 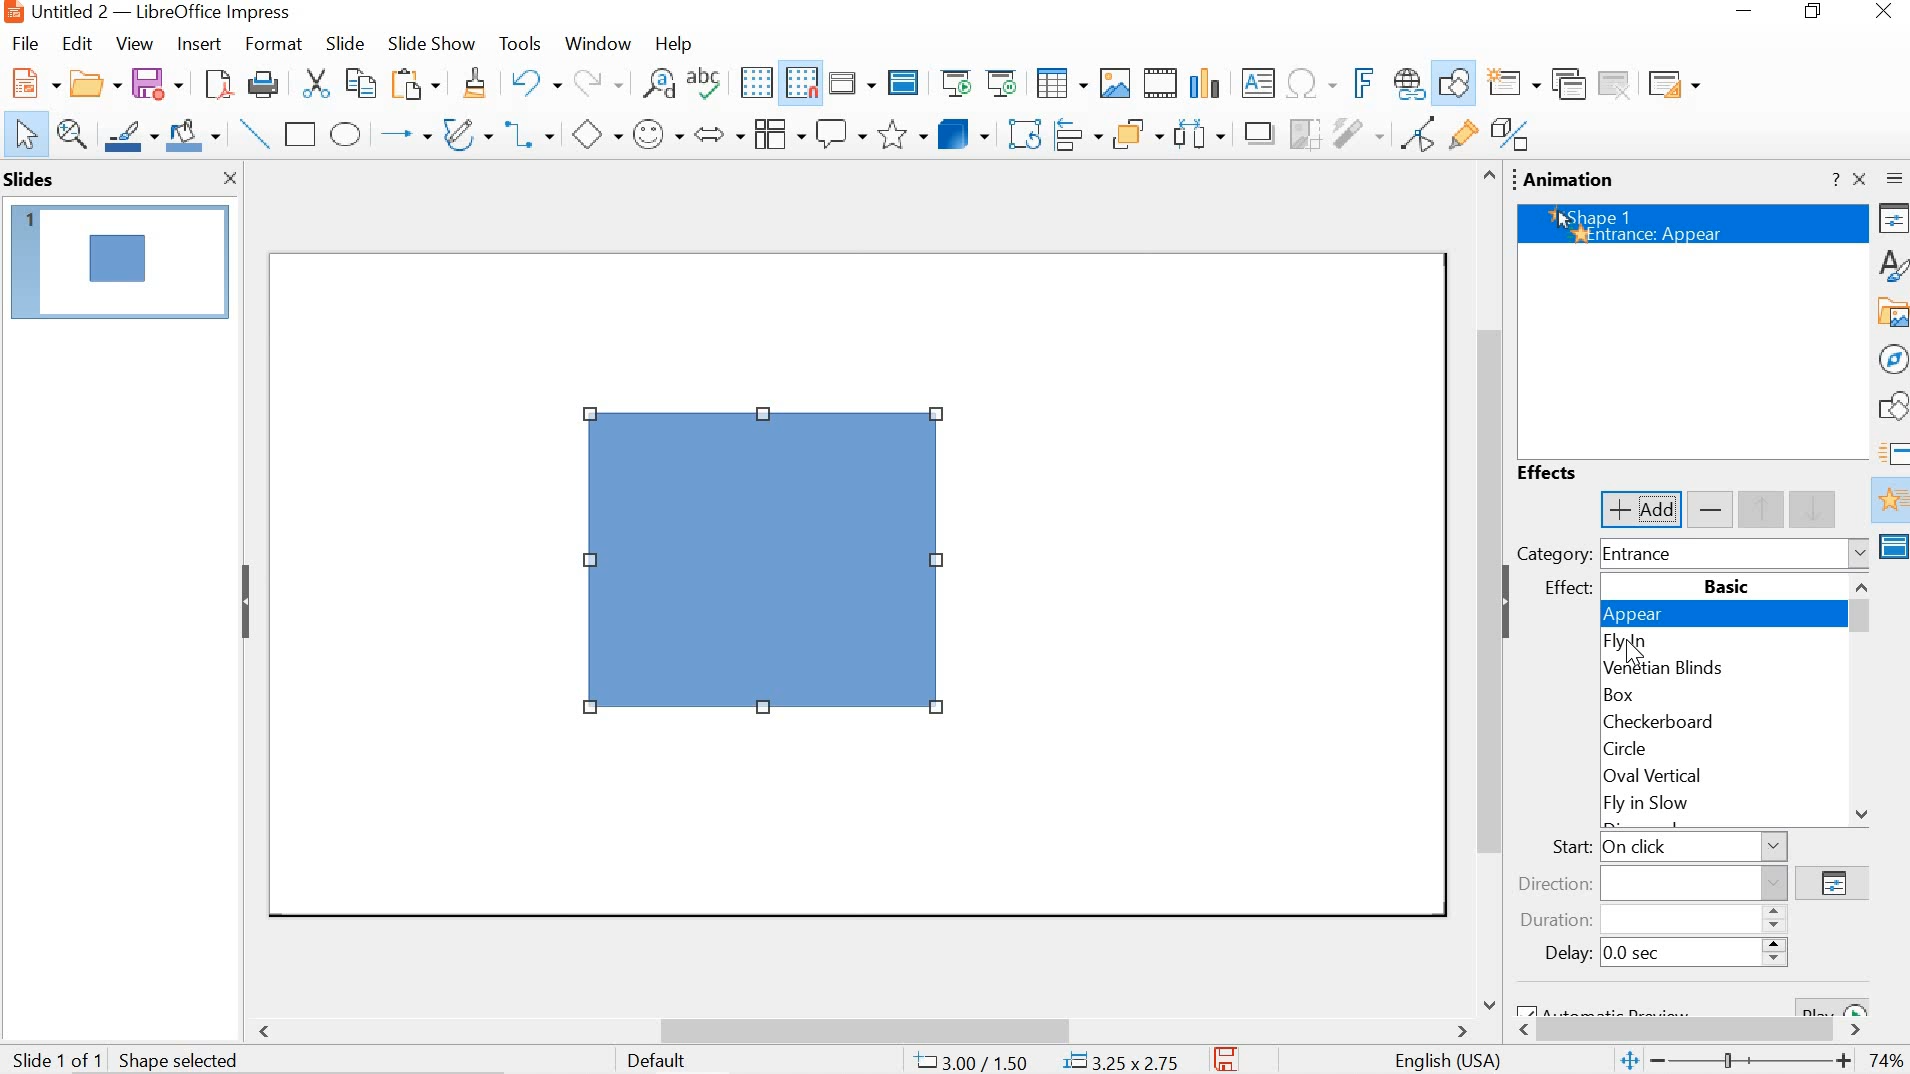 What do you see at coordinates (32, 81) in the screenshot?
I see `open` at bounding box center [32, 81].